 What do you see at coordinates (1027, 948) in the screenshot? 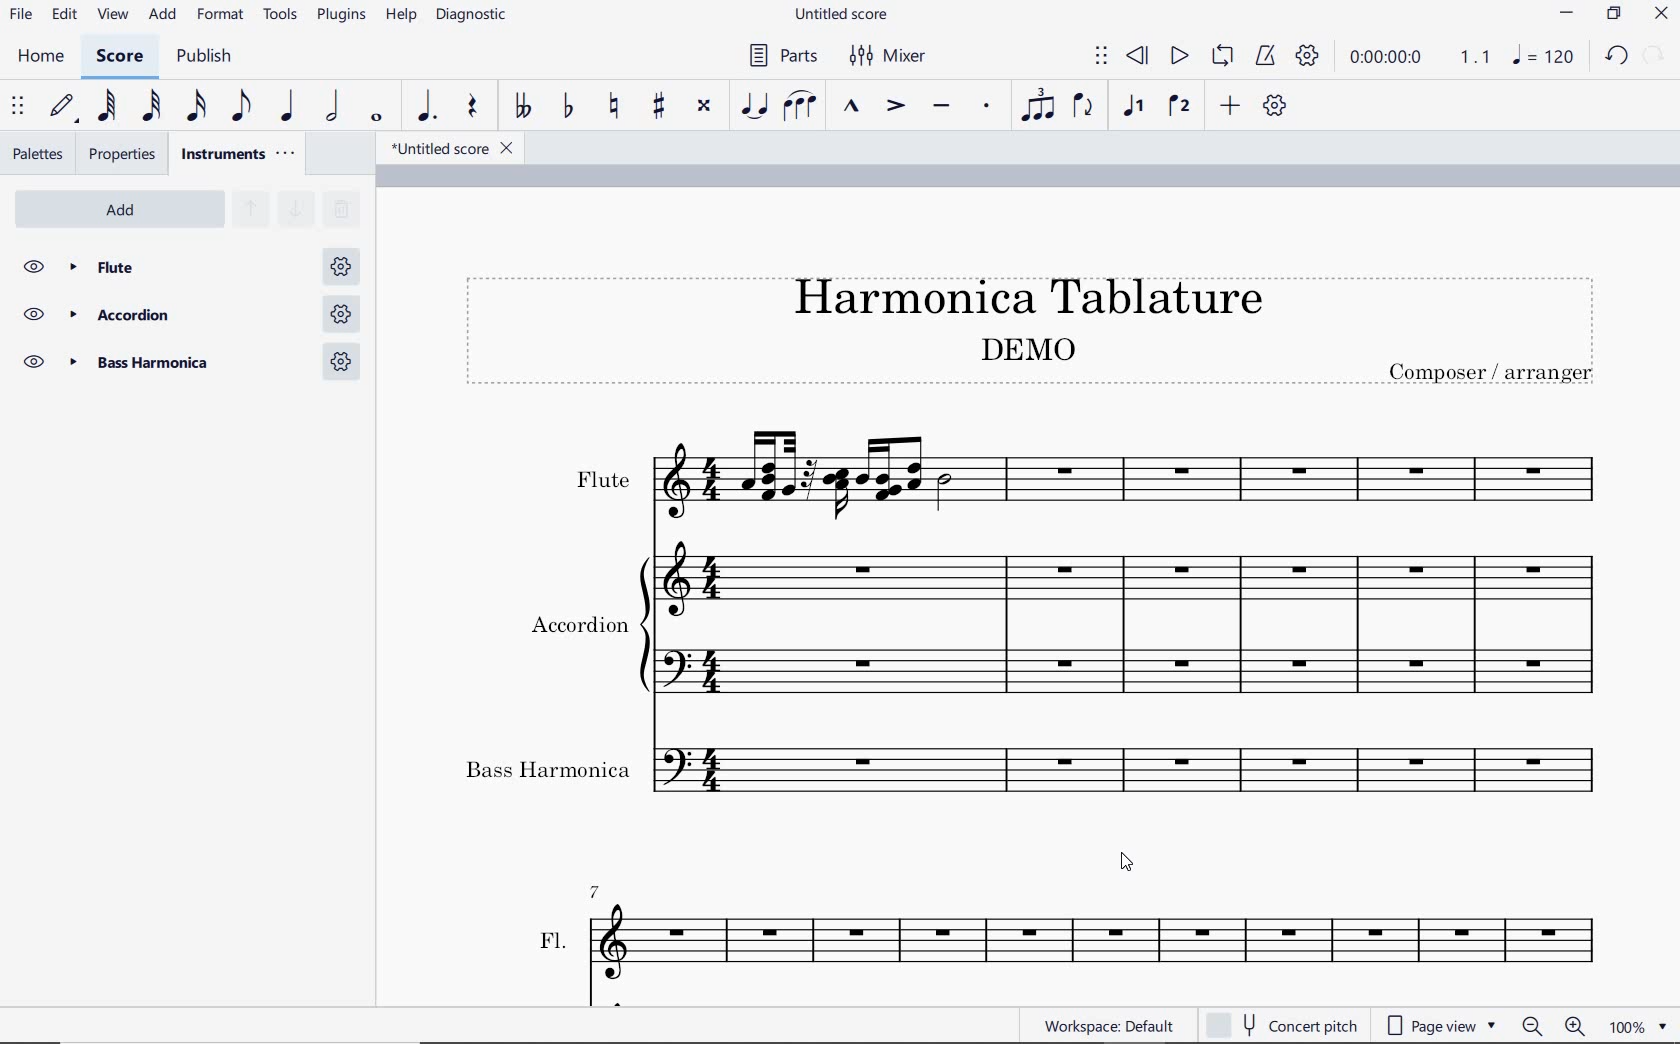
I see `ACC.` at bounding box center [1027, 948].